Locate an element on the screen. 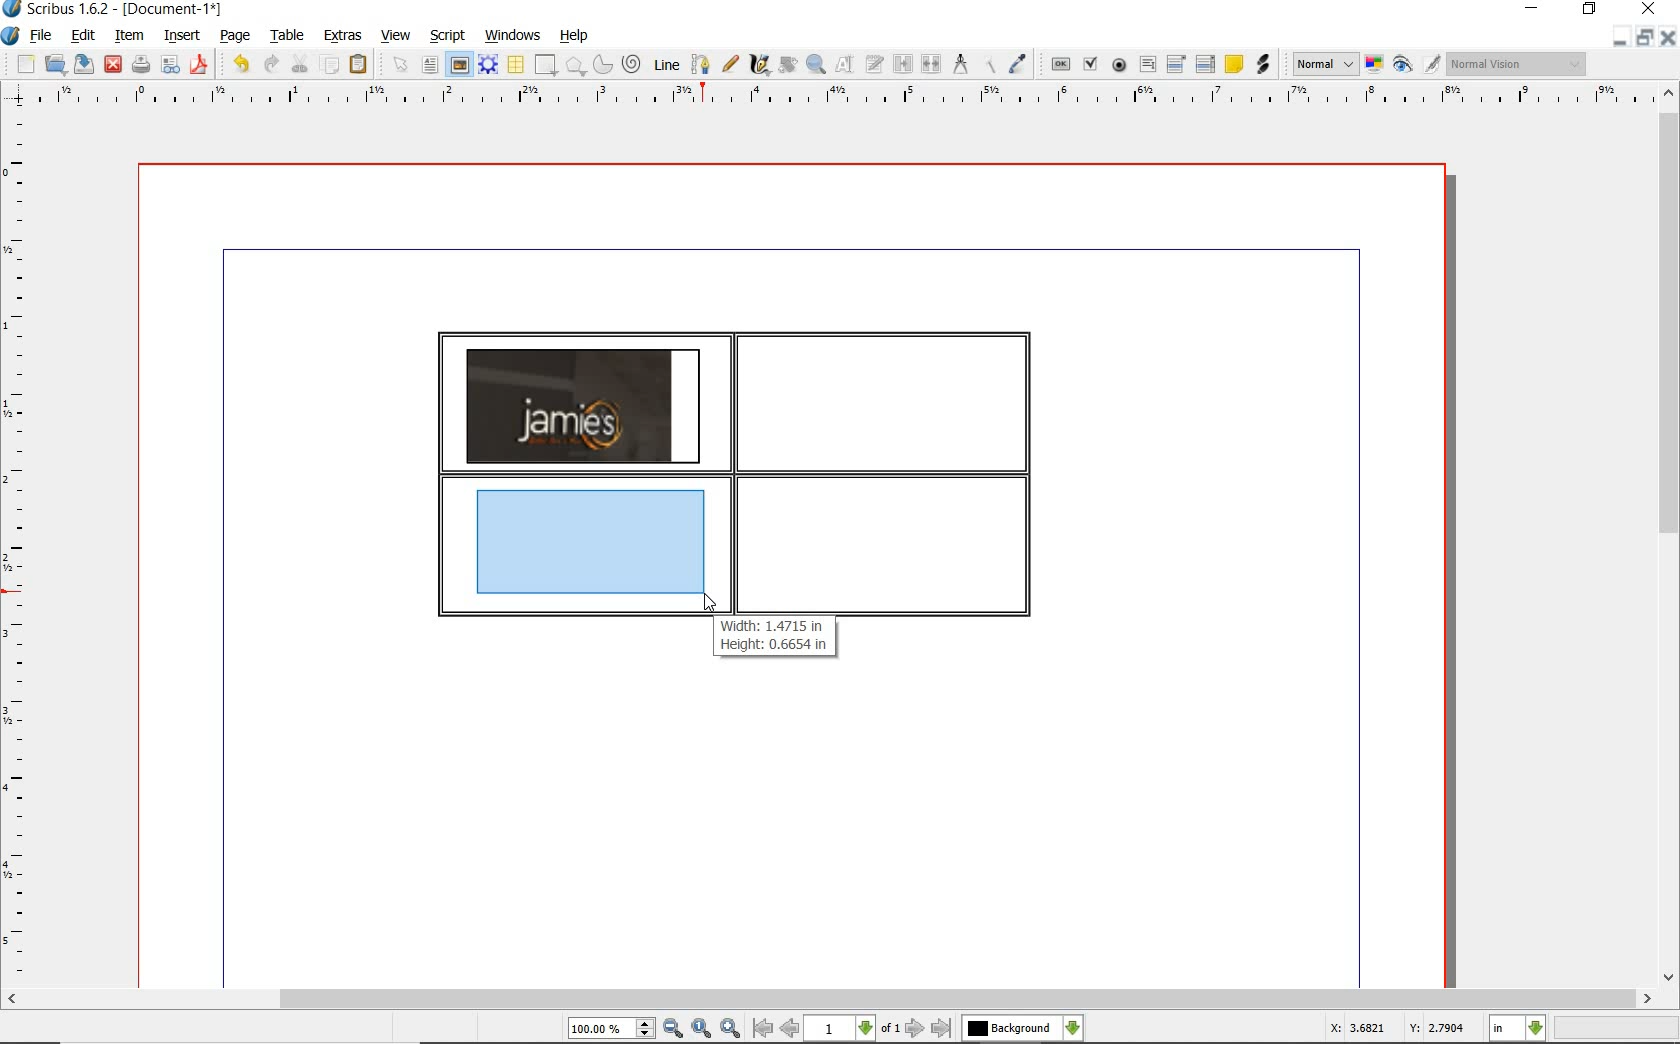 Image resolution: width=1680 pixels, height=1044 pixels. scrollbar is located at coordinates (1668, 537).